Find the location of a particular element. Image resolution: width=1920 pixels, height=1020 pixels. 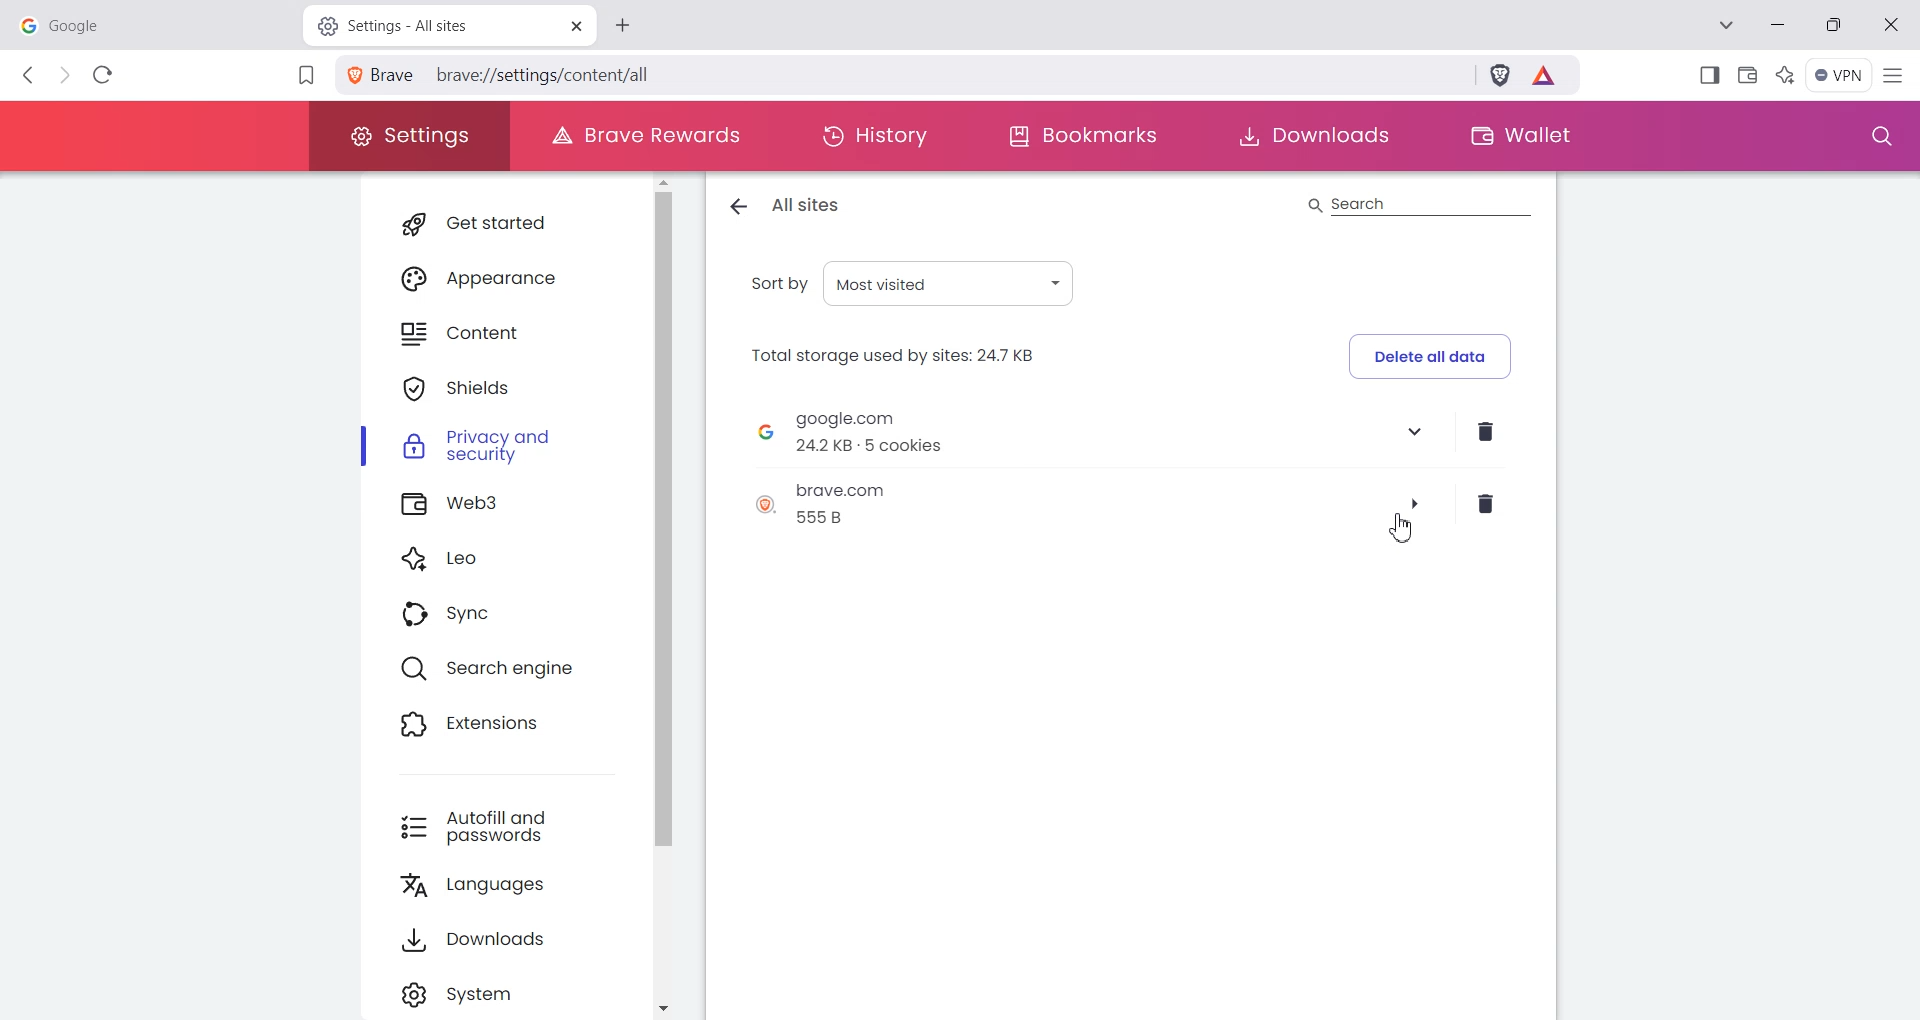

Sync is located at coordinates (491, 616).